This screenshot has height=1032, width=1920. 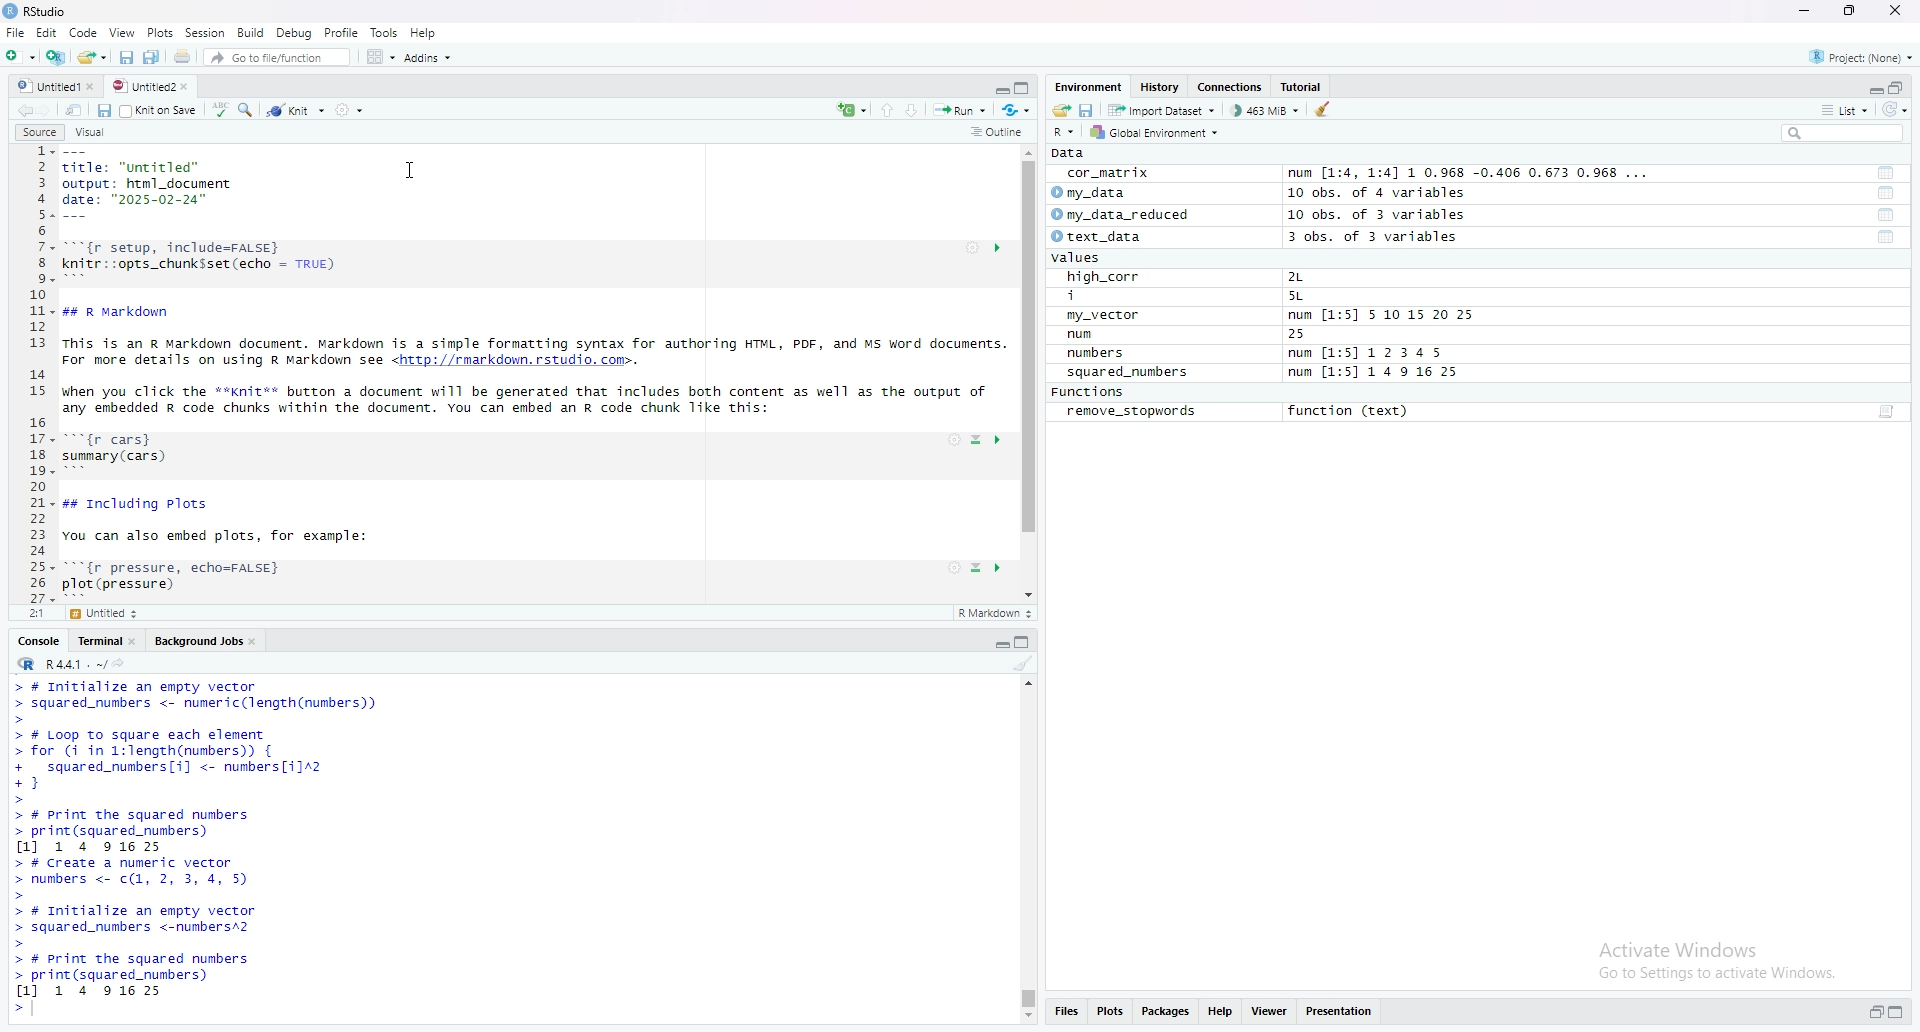 What do you see at coordinates (186, 87) in the screenshot?
I see `close` at bounding box center [186, 87].